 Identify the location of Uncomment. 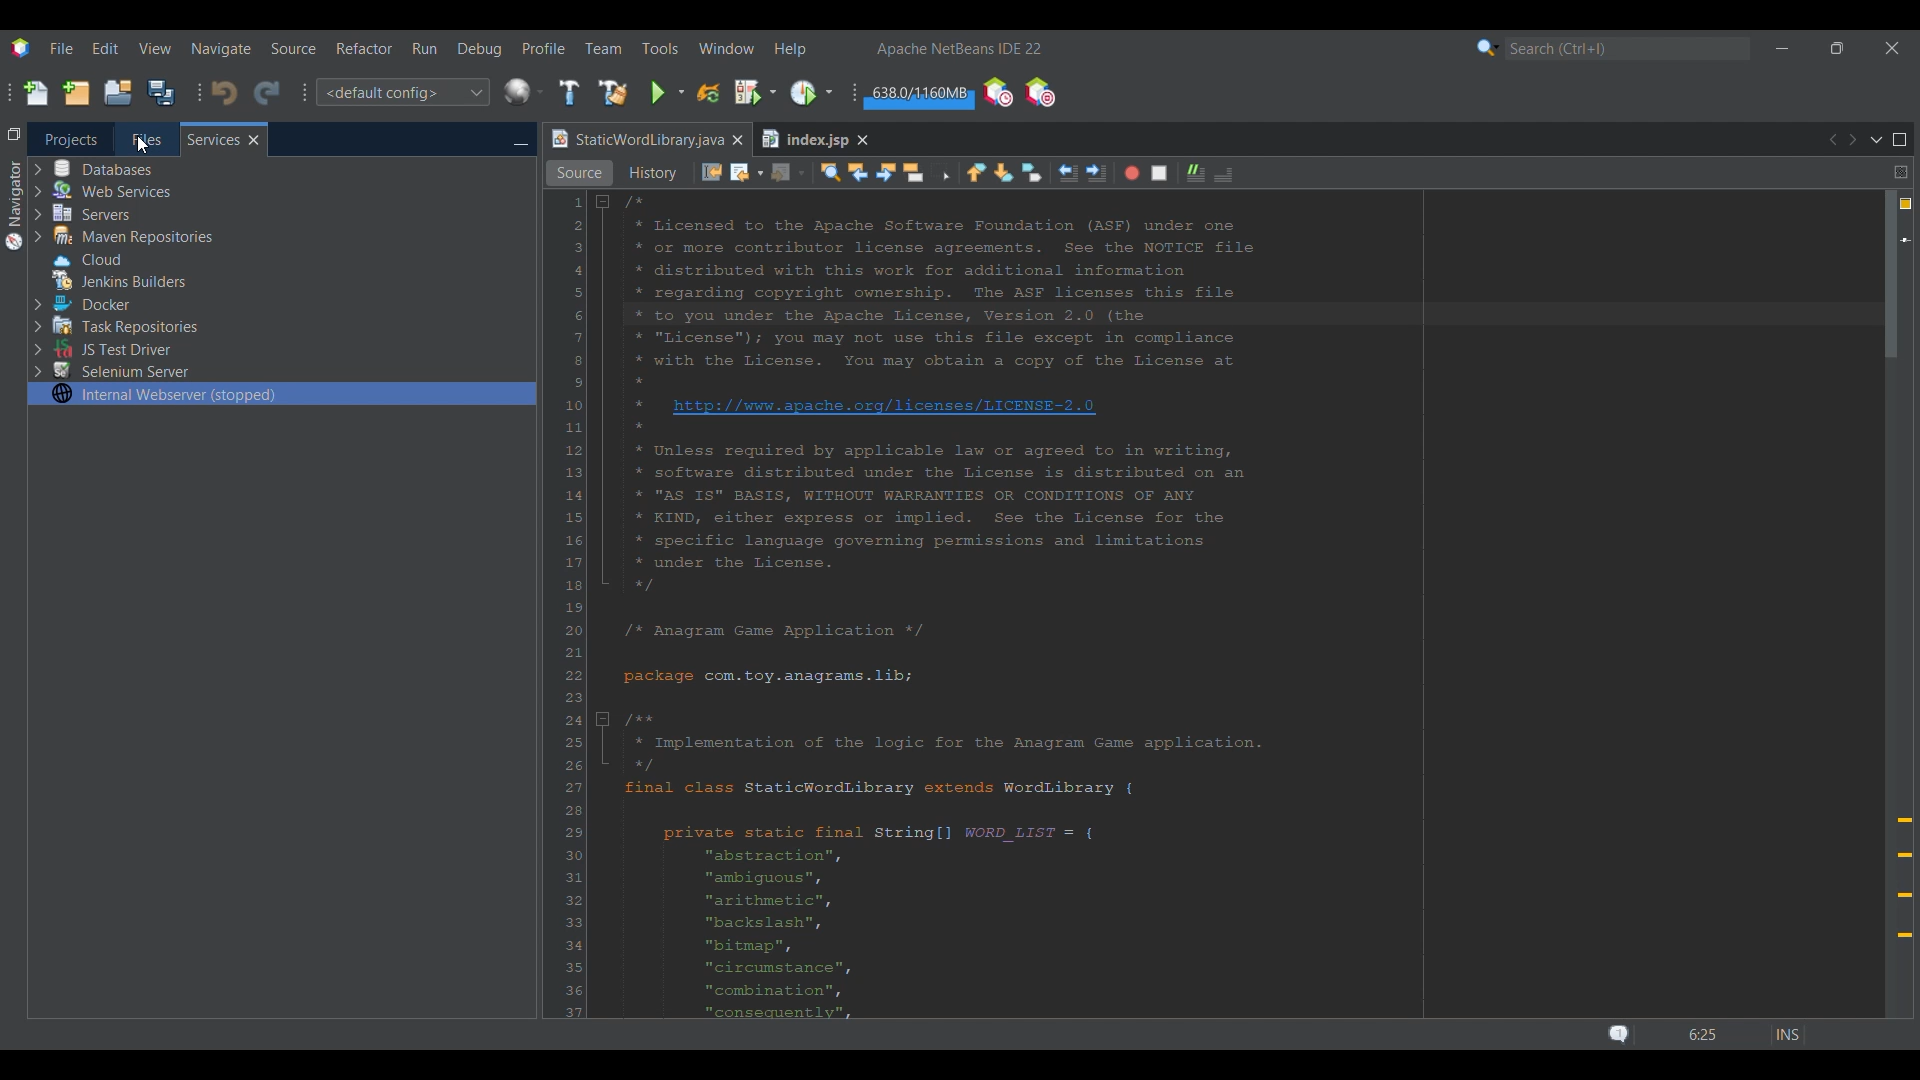
(1224, 174).